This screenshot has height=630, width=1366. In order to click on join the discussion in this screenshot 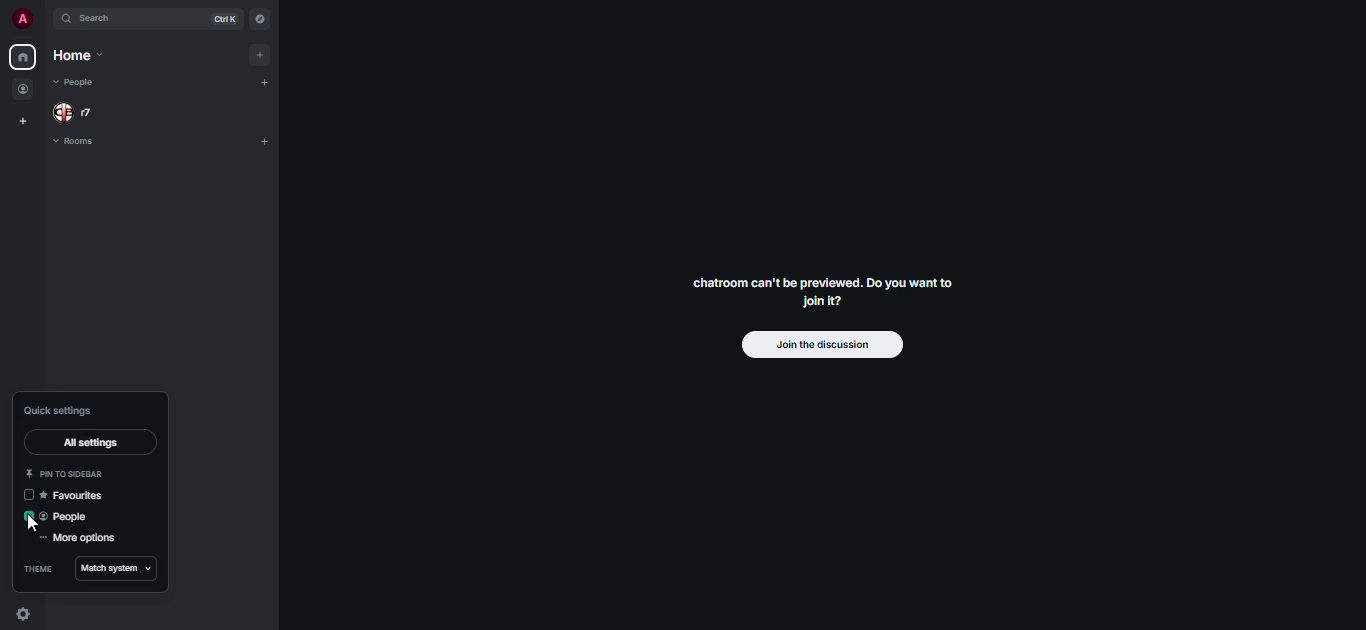, I will do `click(822, 345)`.